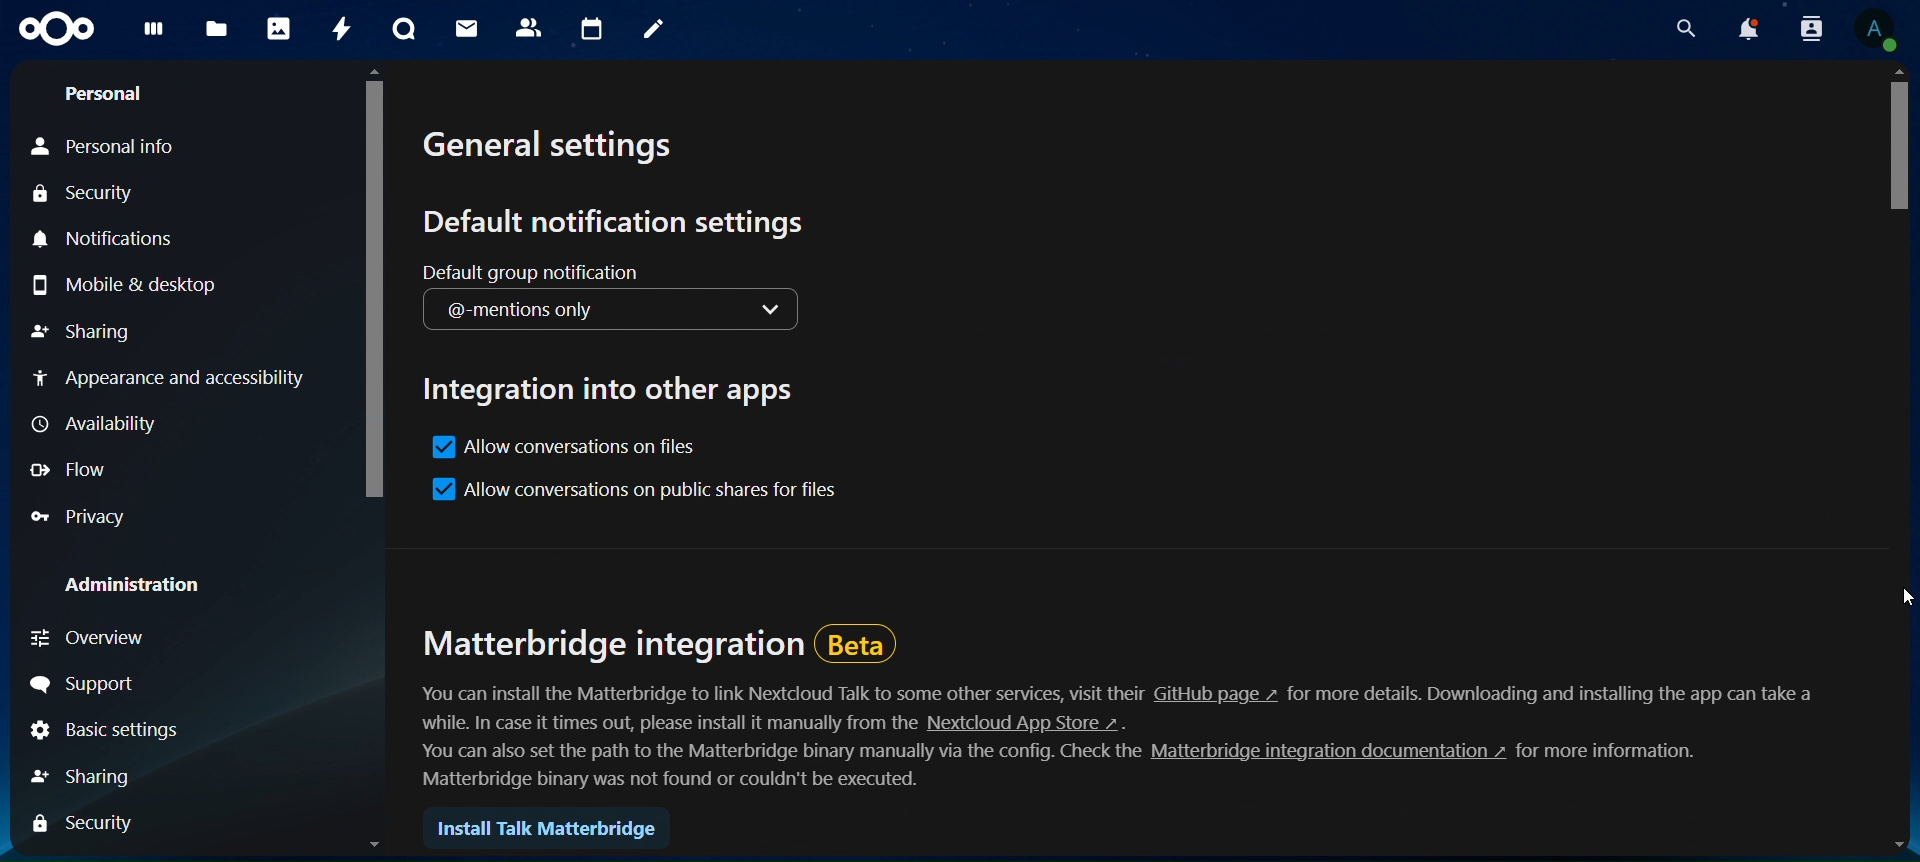  Describe the element at coordinates (1681, 30) in the screenshot. I see `search` at that location.